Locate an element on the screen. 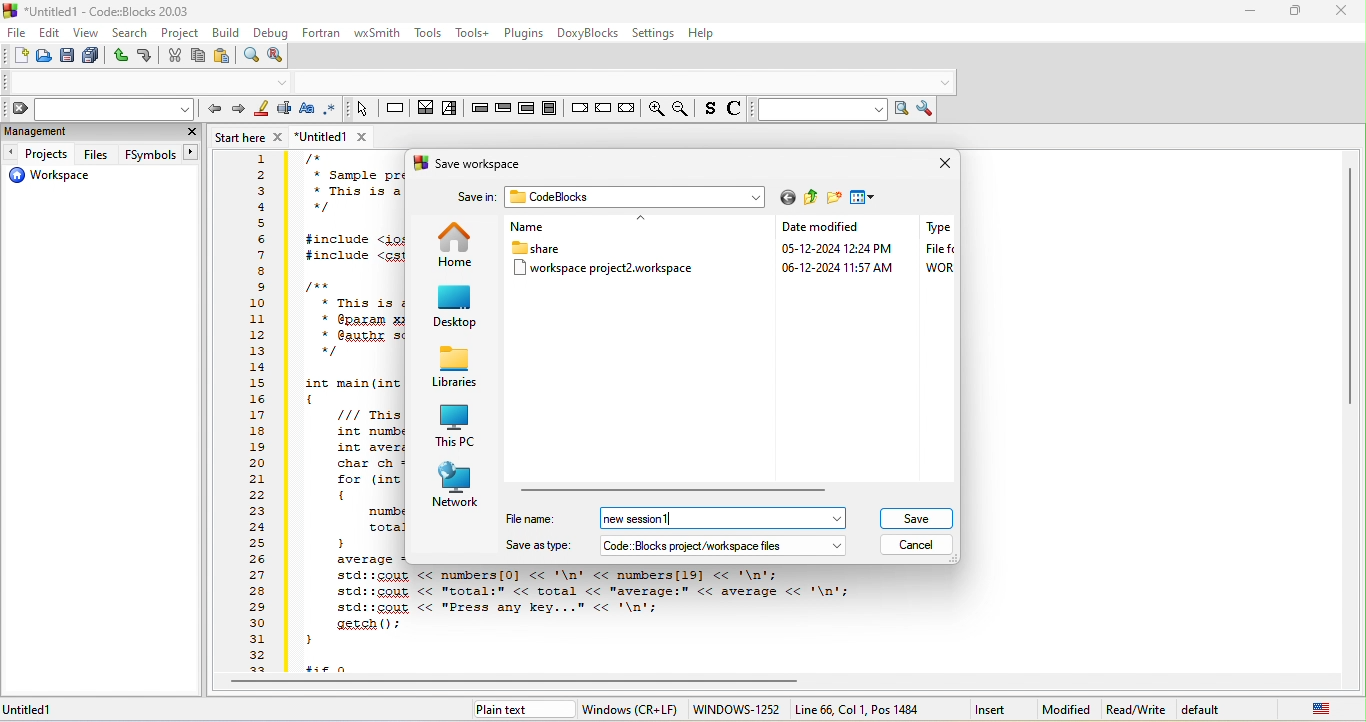 This screenshot has height=722, width=1366. workspace project 2 workspace is located at coordinates (608, 271).